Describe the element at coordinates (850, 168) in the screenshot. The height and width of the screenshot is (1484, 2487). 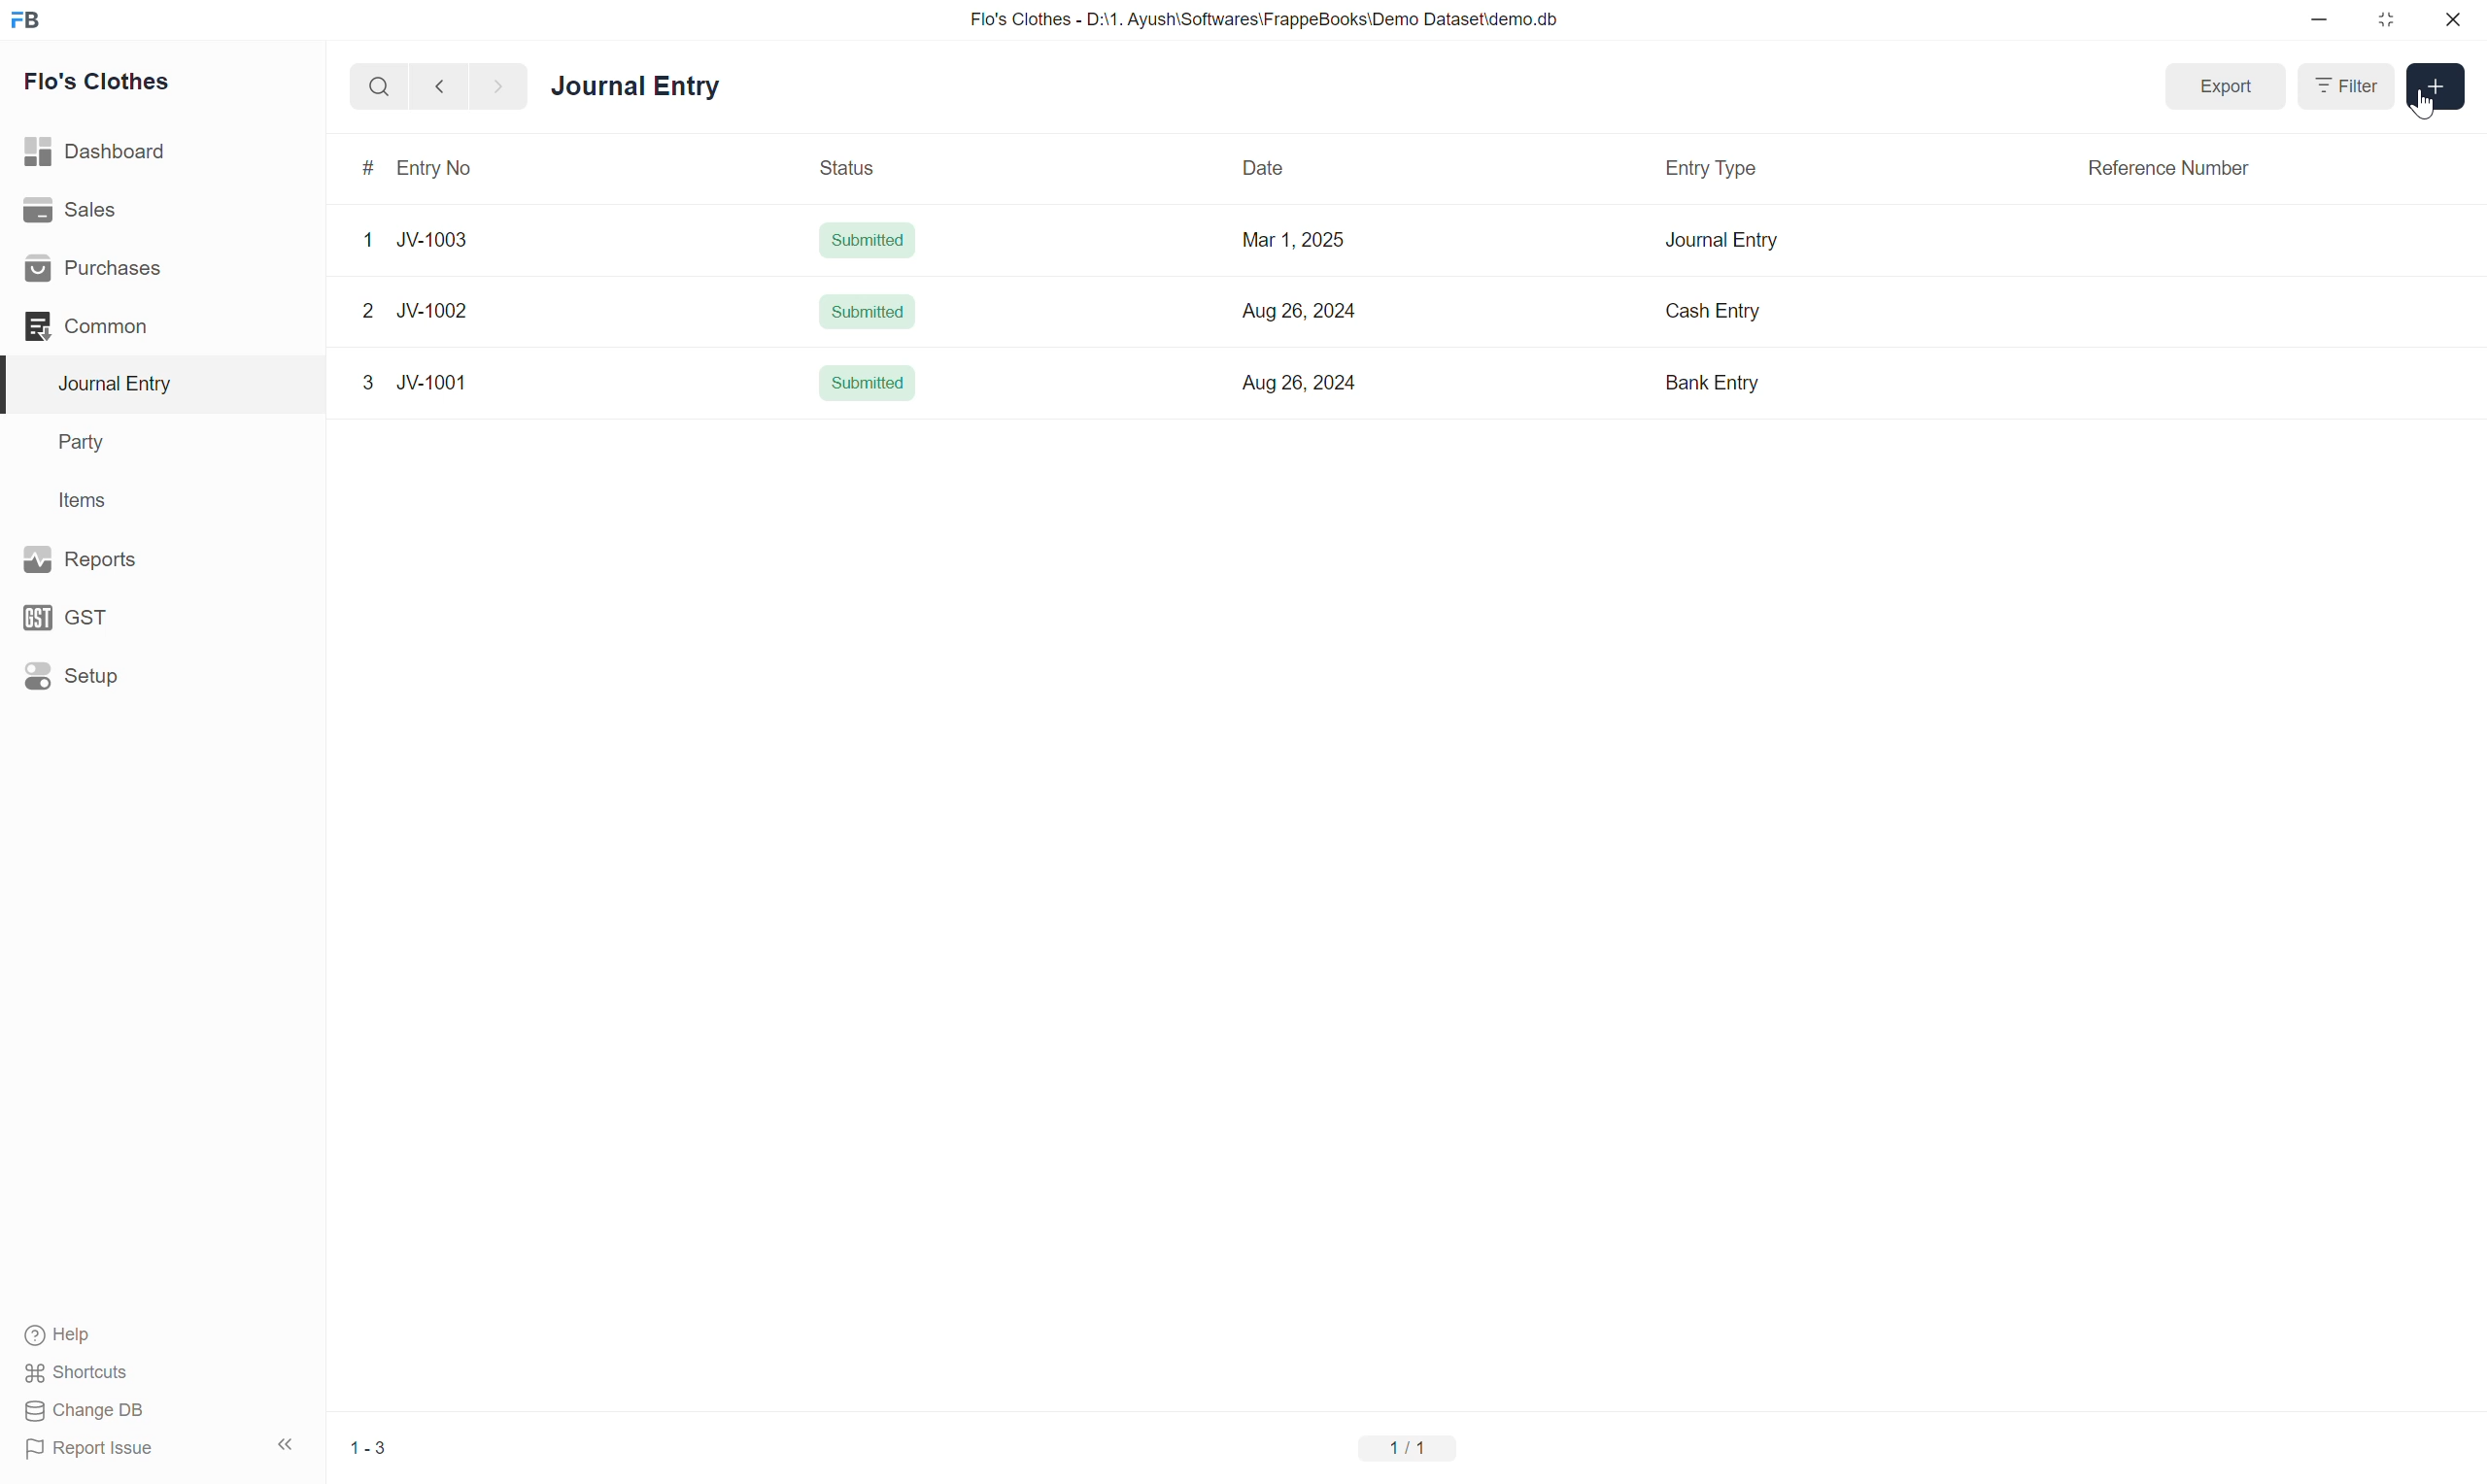
I see `Status` at that location.